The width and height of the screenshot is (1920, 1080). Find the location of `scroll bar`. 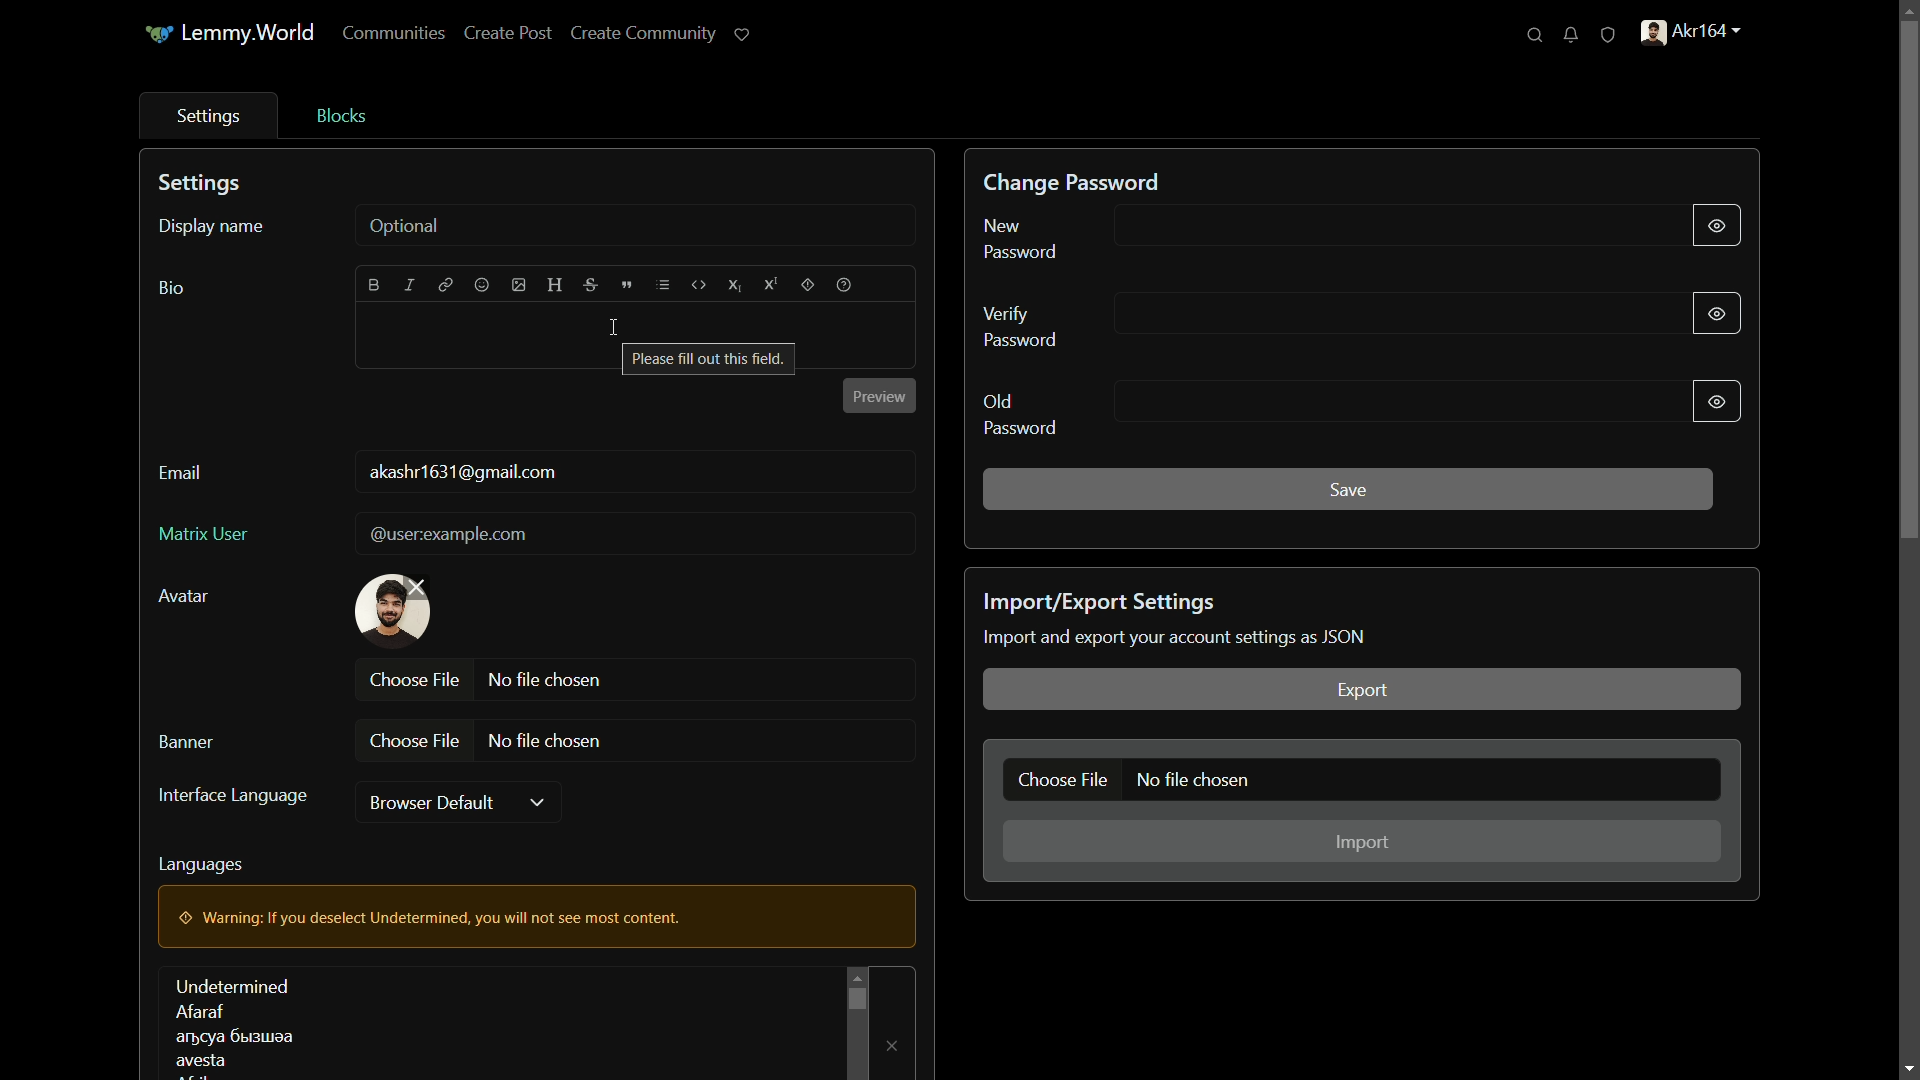

scroll bar is located at coordinates (1908, 278).